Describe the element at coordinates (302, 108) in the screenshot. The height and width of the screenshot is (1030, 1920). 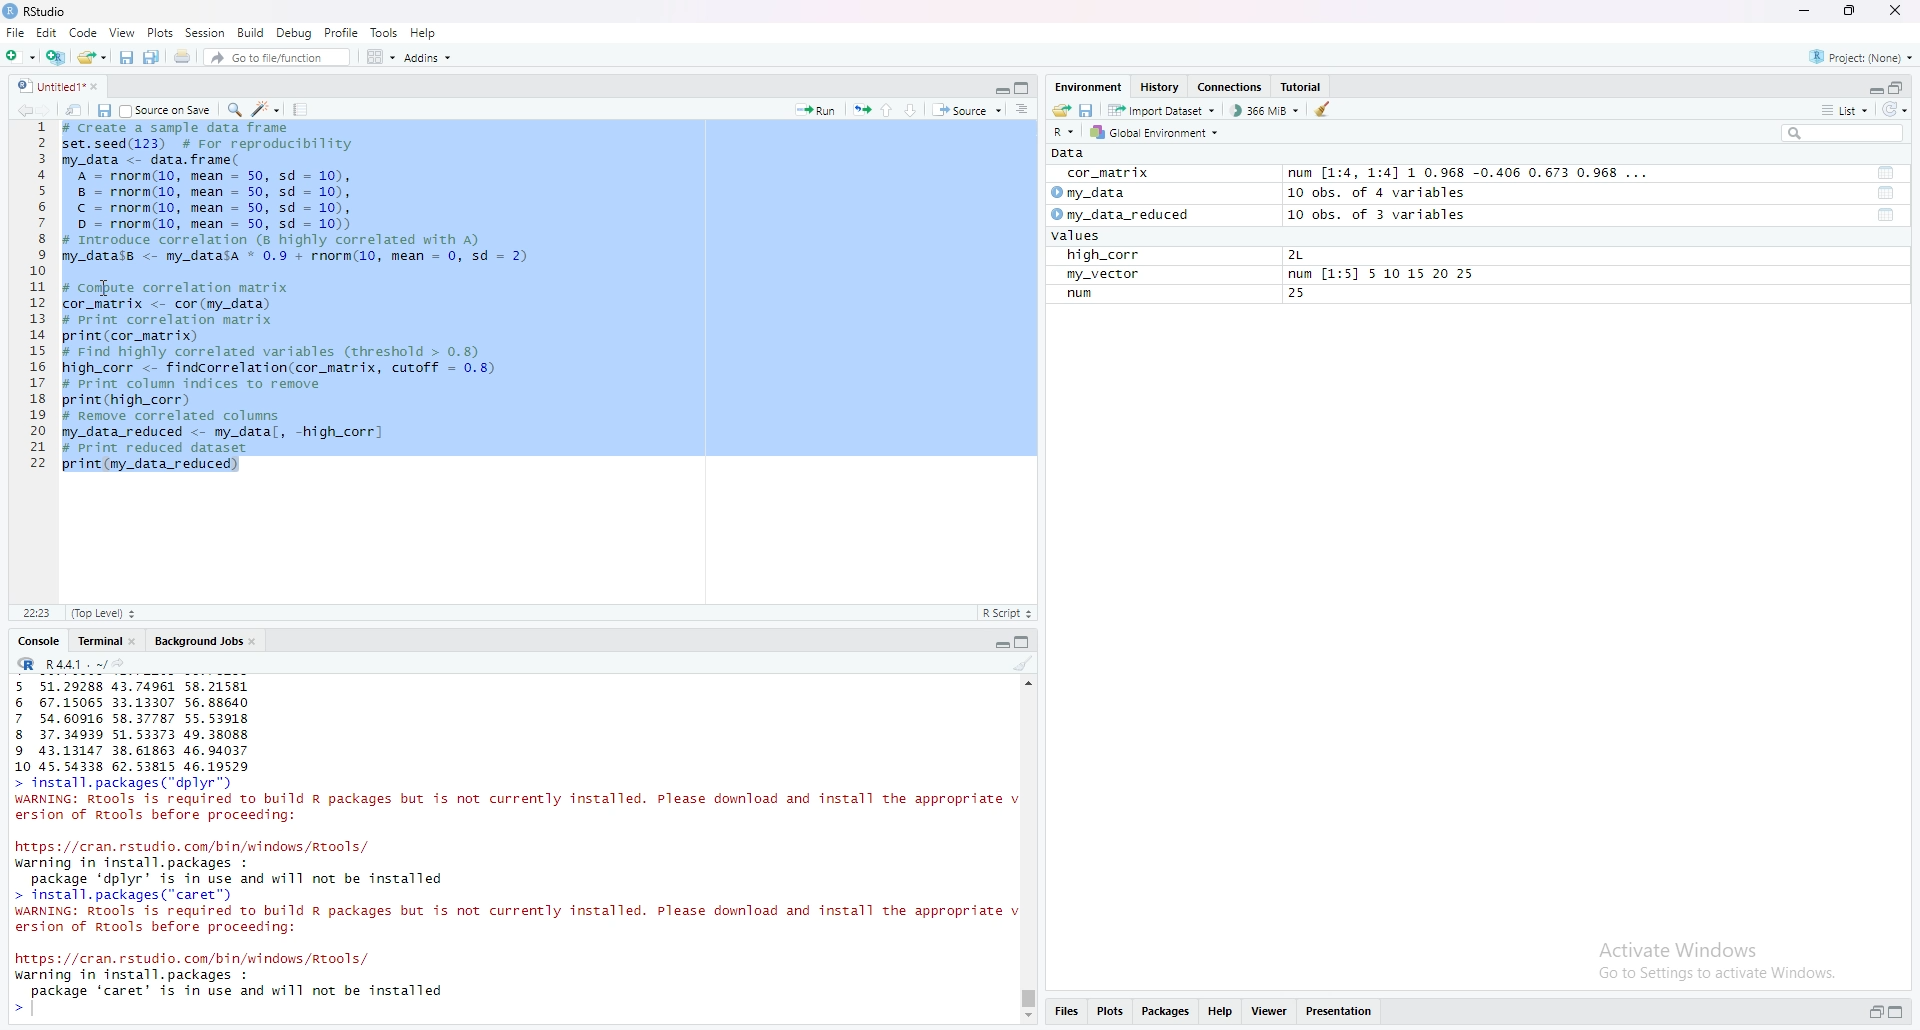
I see `Tools ` at that location.